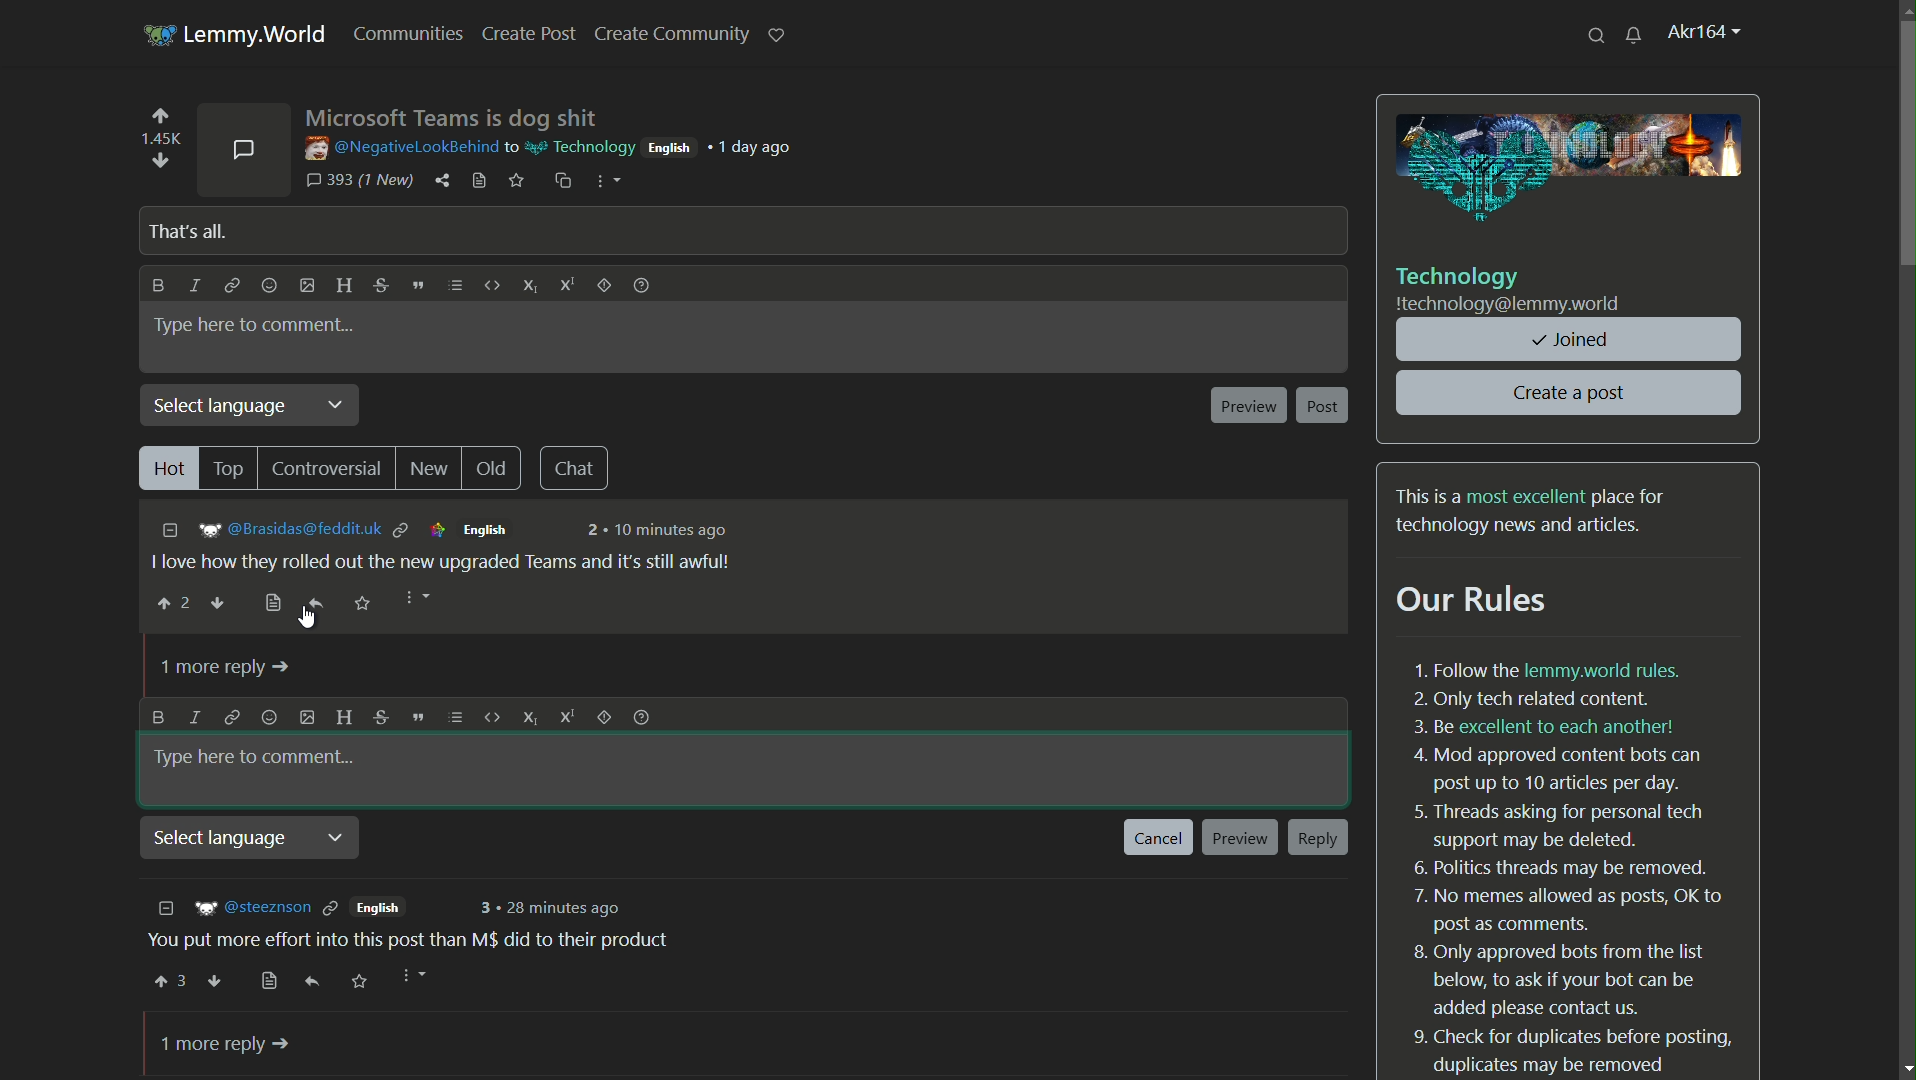 This screenshot has width=1916, height=1080. Describe the element at coordinates (244, 147) in the screenshot. I see `comments` at that location.